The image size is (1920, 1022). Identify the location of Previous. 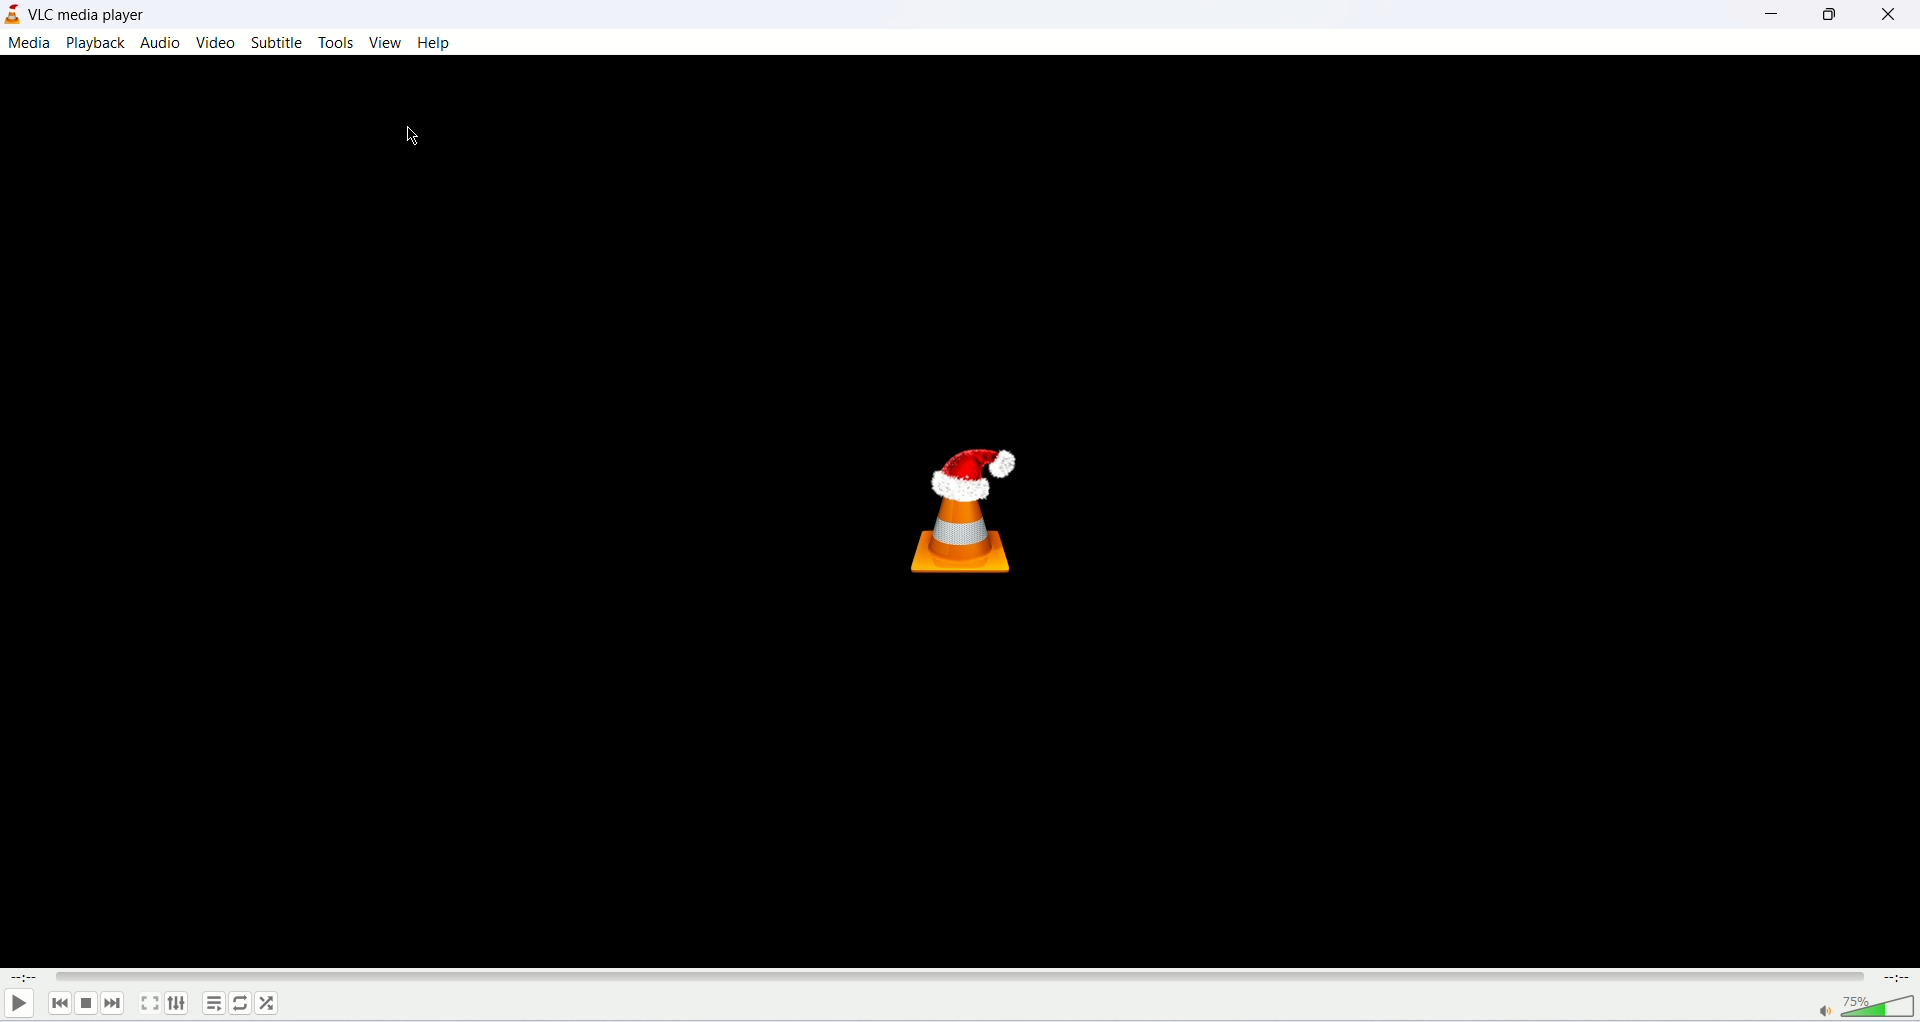
(58, 1003).